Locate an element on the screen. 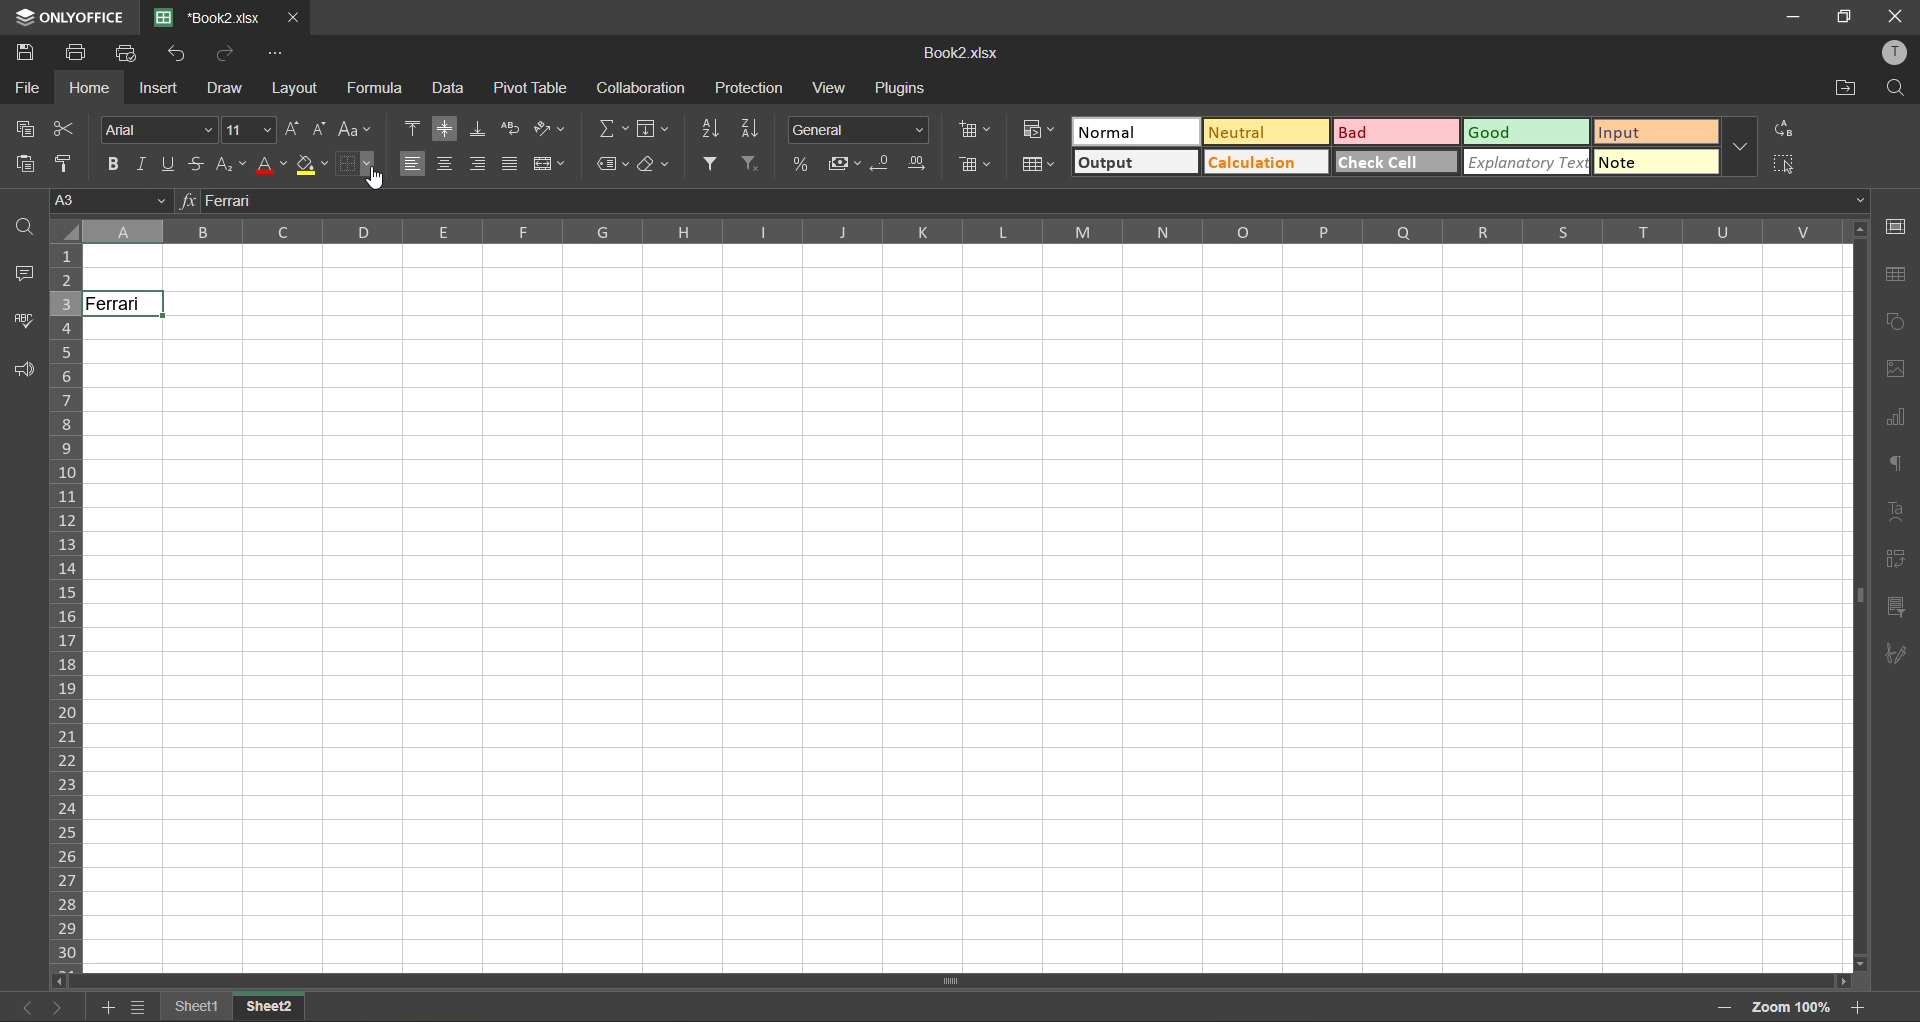 The image size is (1920, 1022). cell settings is located at coordinates (1895, 226).